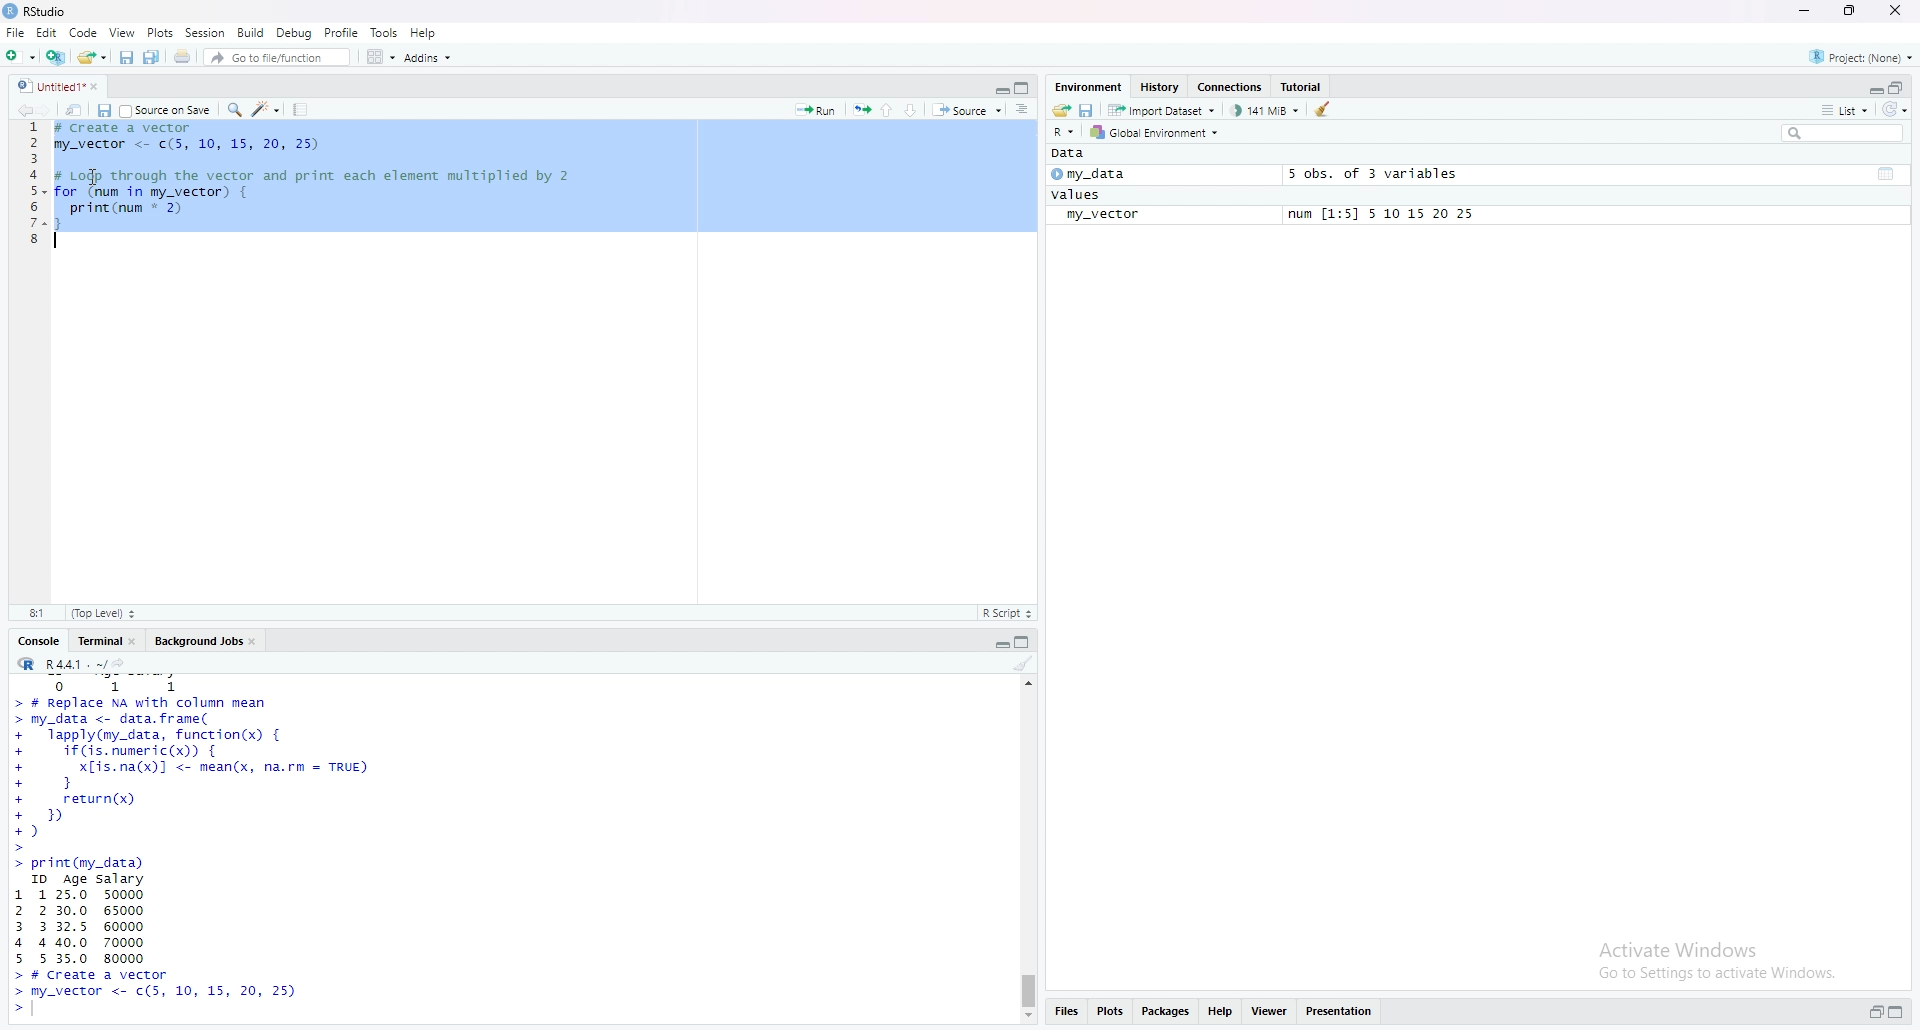 The width and height of the screenshot is (1920, 1030). Describe the element at coordinates (1855, 57) in the screenshot. I see `project(none)` at that location.